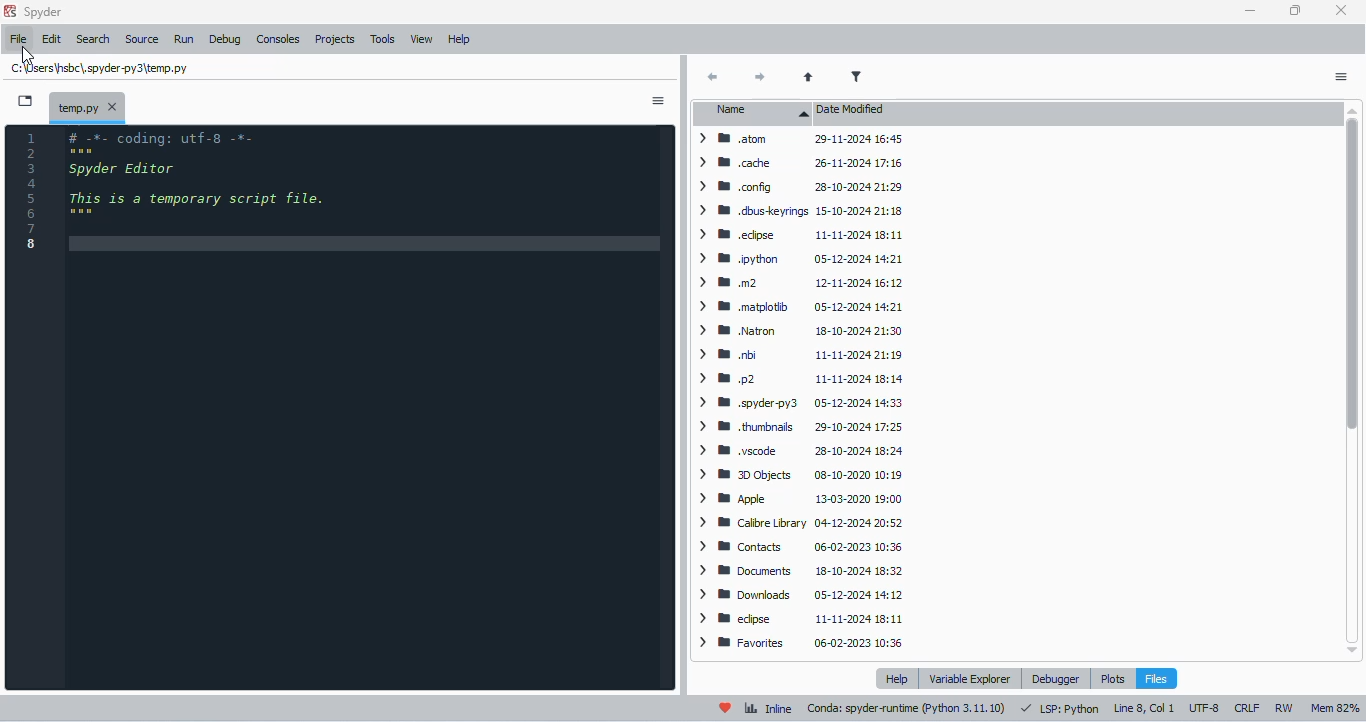  What do you see at coordinates (27, 57) in the screenshot?
I see `cursor` at bounding box center [27, 57].